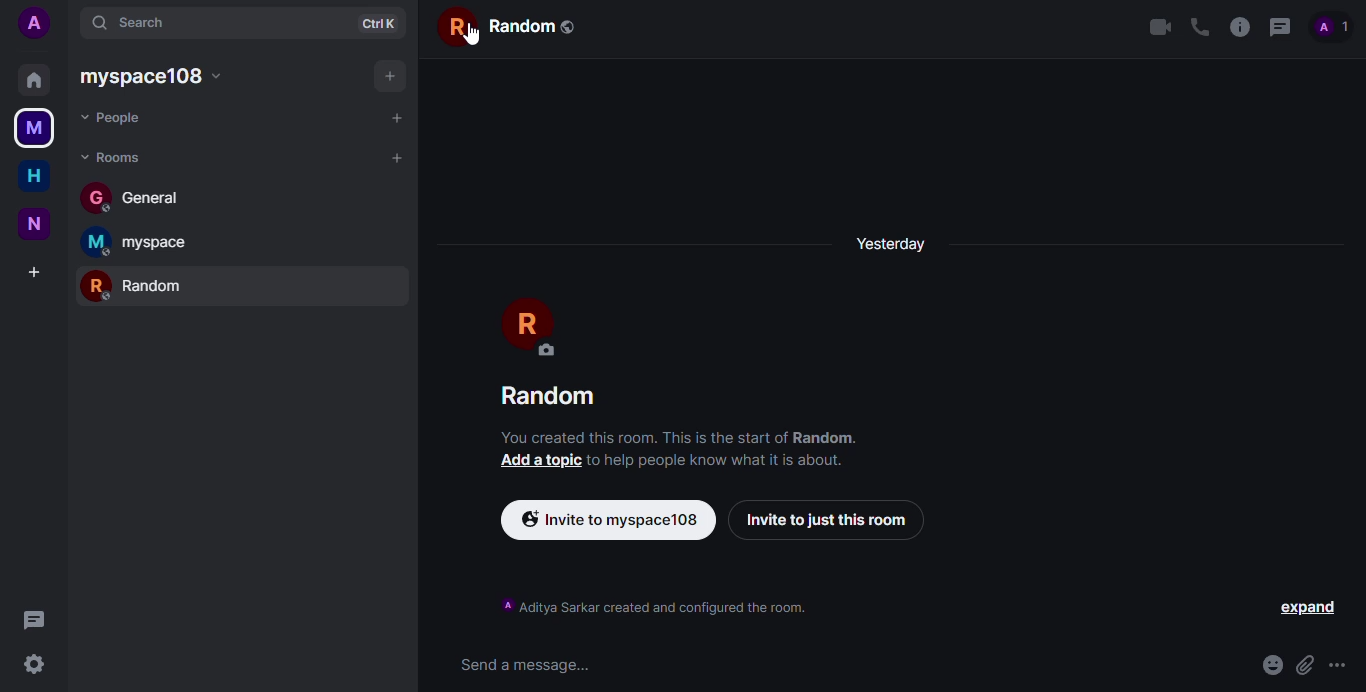 The image size is (1366, 692). What do you see at coordinates (1279, 28) in the screenshot?
I see `threads` at bounding box center [1279, 28].